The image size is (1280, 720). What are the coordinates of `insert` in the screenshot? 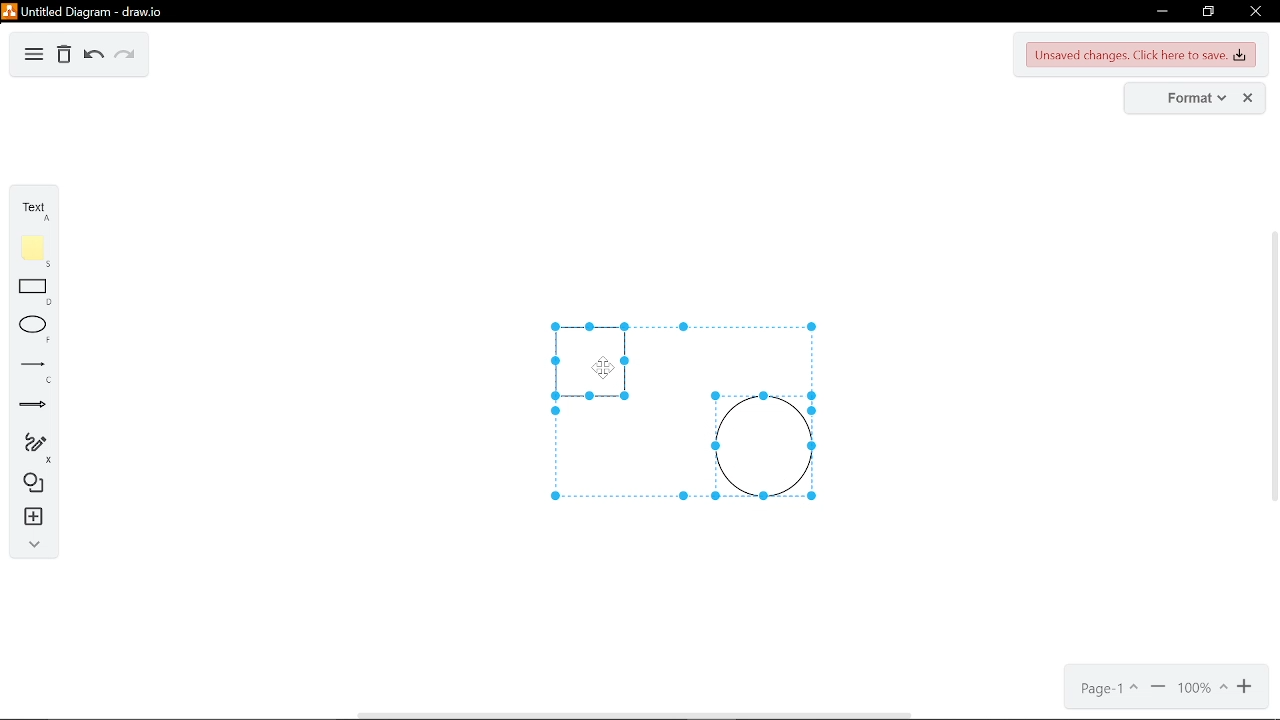 It's located at (30, 519).